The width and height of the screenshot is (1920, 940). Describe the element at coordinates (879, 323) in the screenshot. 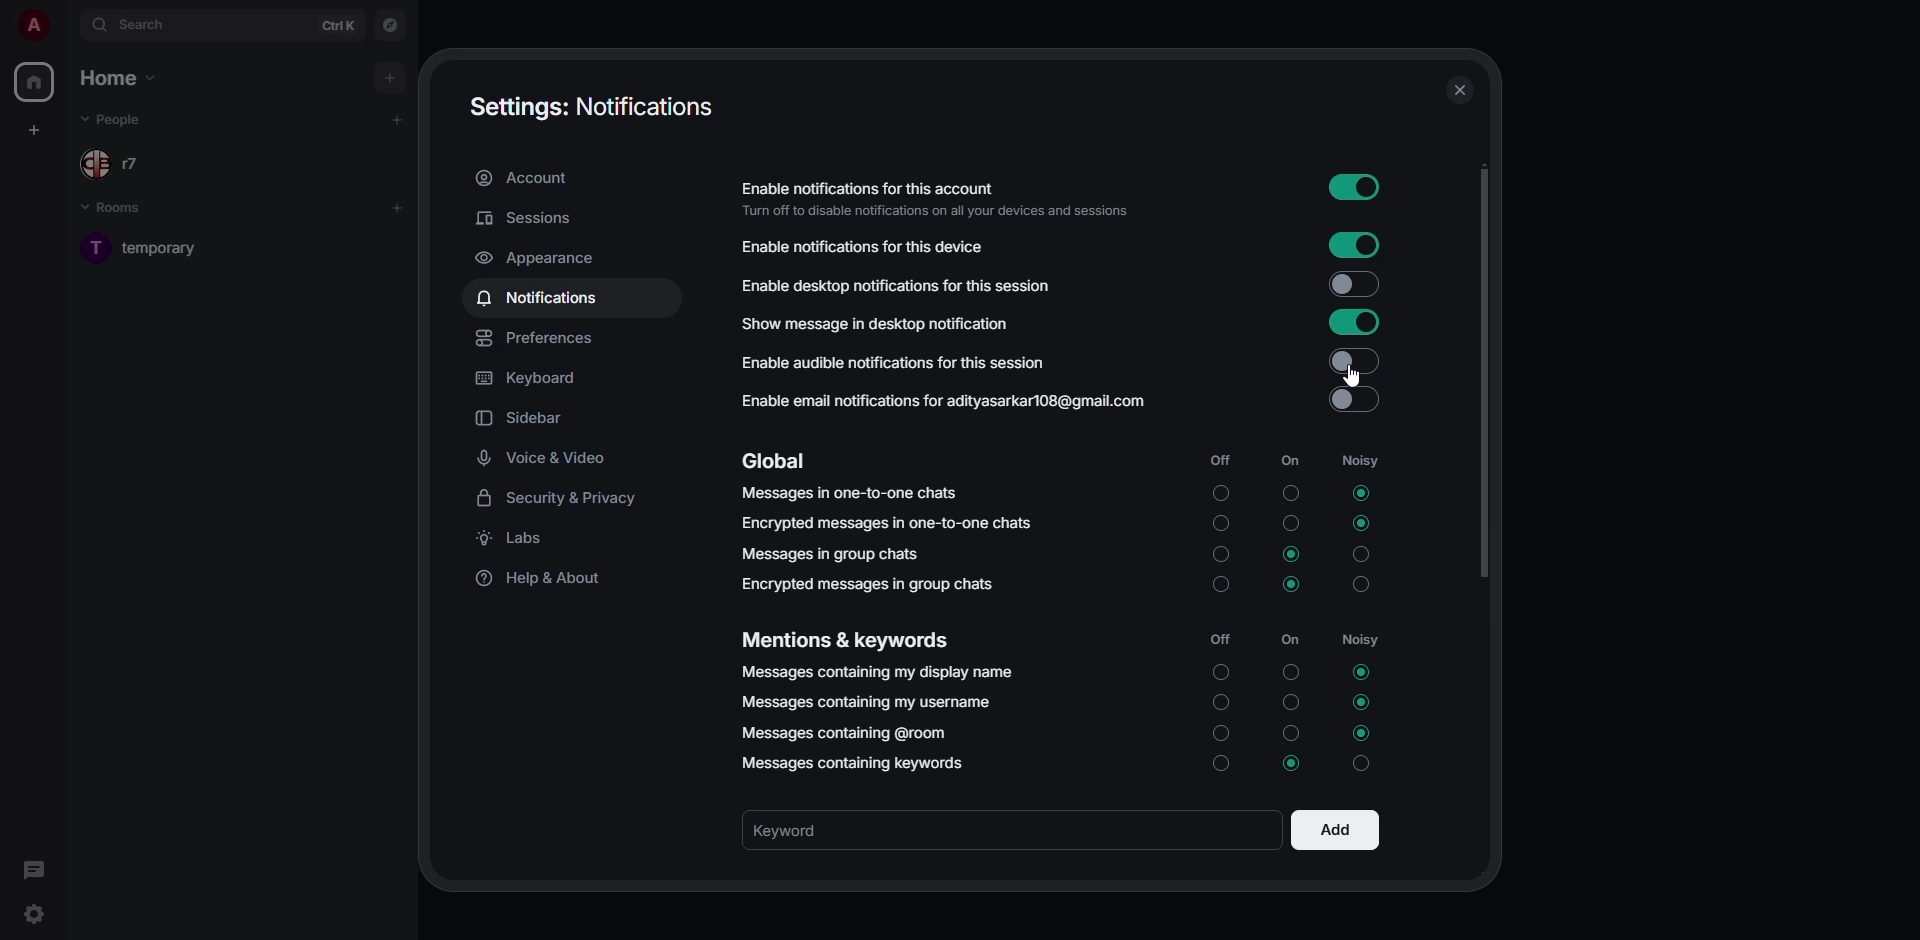

I see `show message in desktop notification` at that location.